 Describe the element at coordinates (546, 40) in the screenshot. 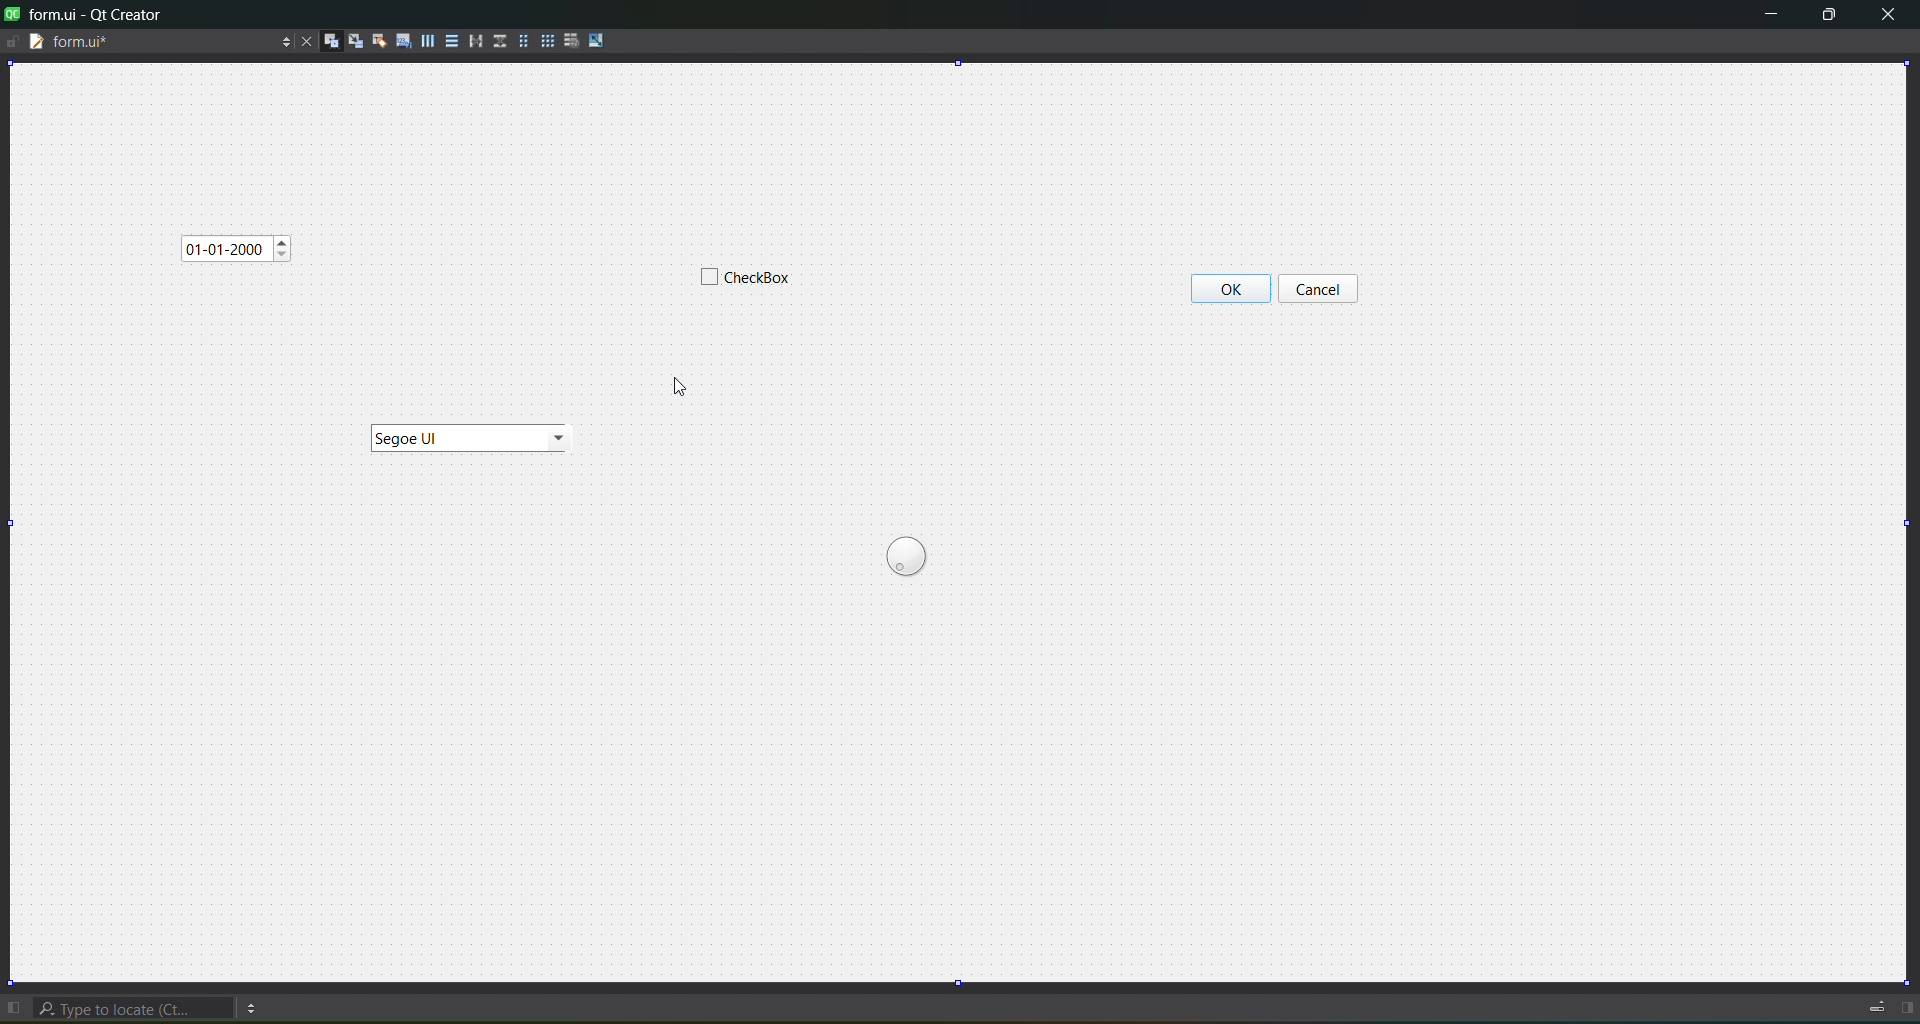

I see `layout in a grid` at that location.